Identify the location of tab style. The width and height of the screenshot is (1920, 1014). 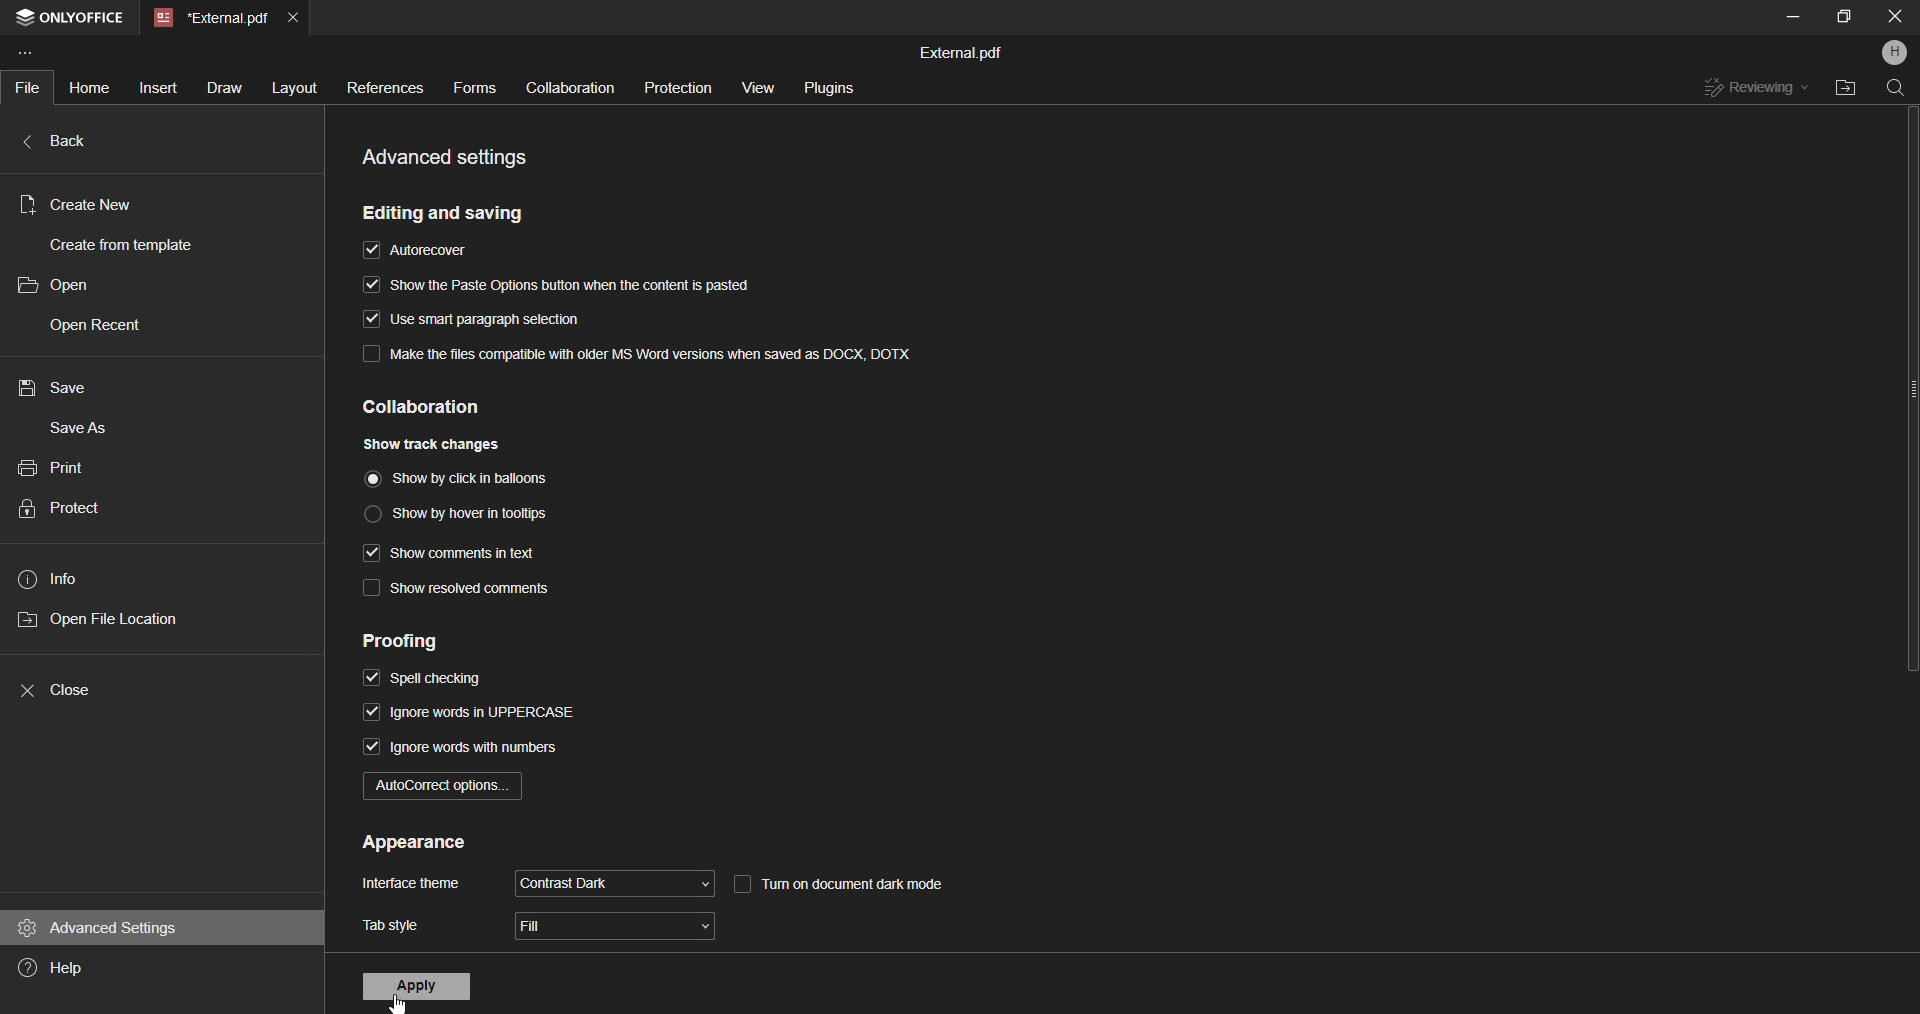
(391, 926).